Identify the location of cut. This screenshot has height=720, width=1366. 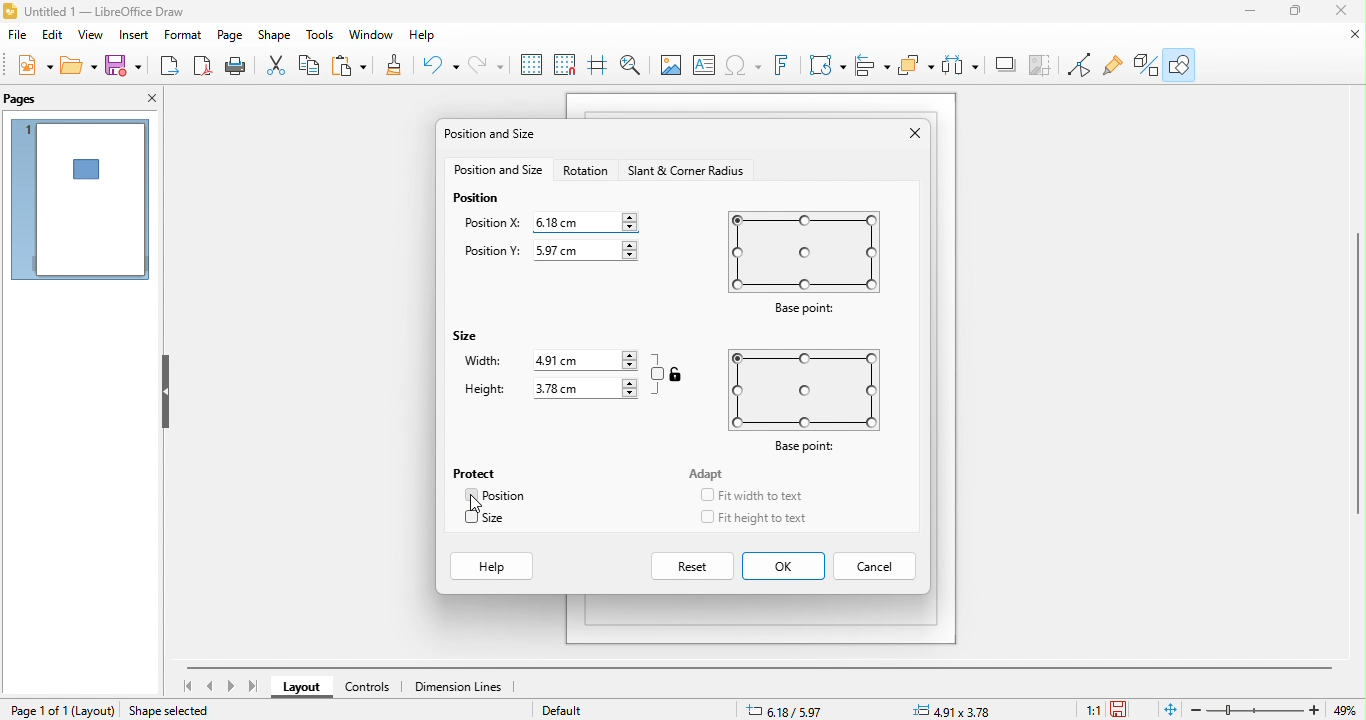
(279, 67).